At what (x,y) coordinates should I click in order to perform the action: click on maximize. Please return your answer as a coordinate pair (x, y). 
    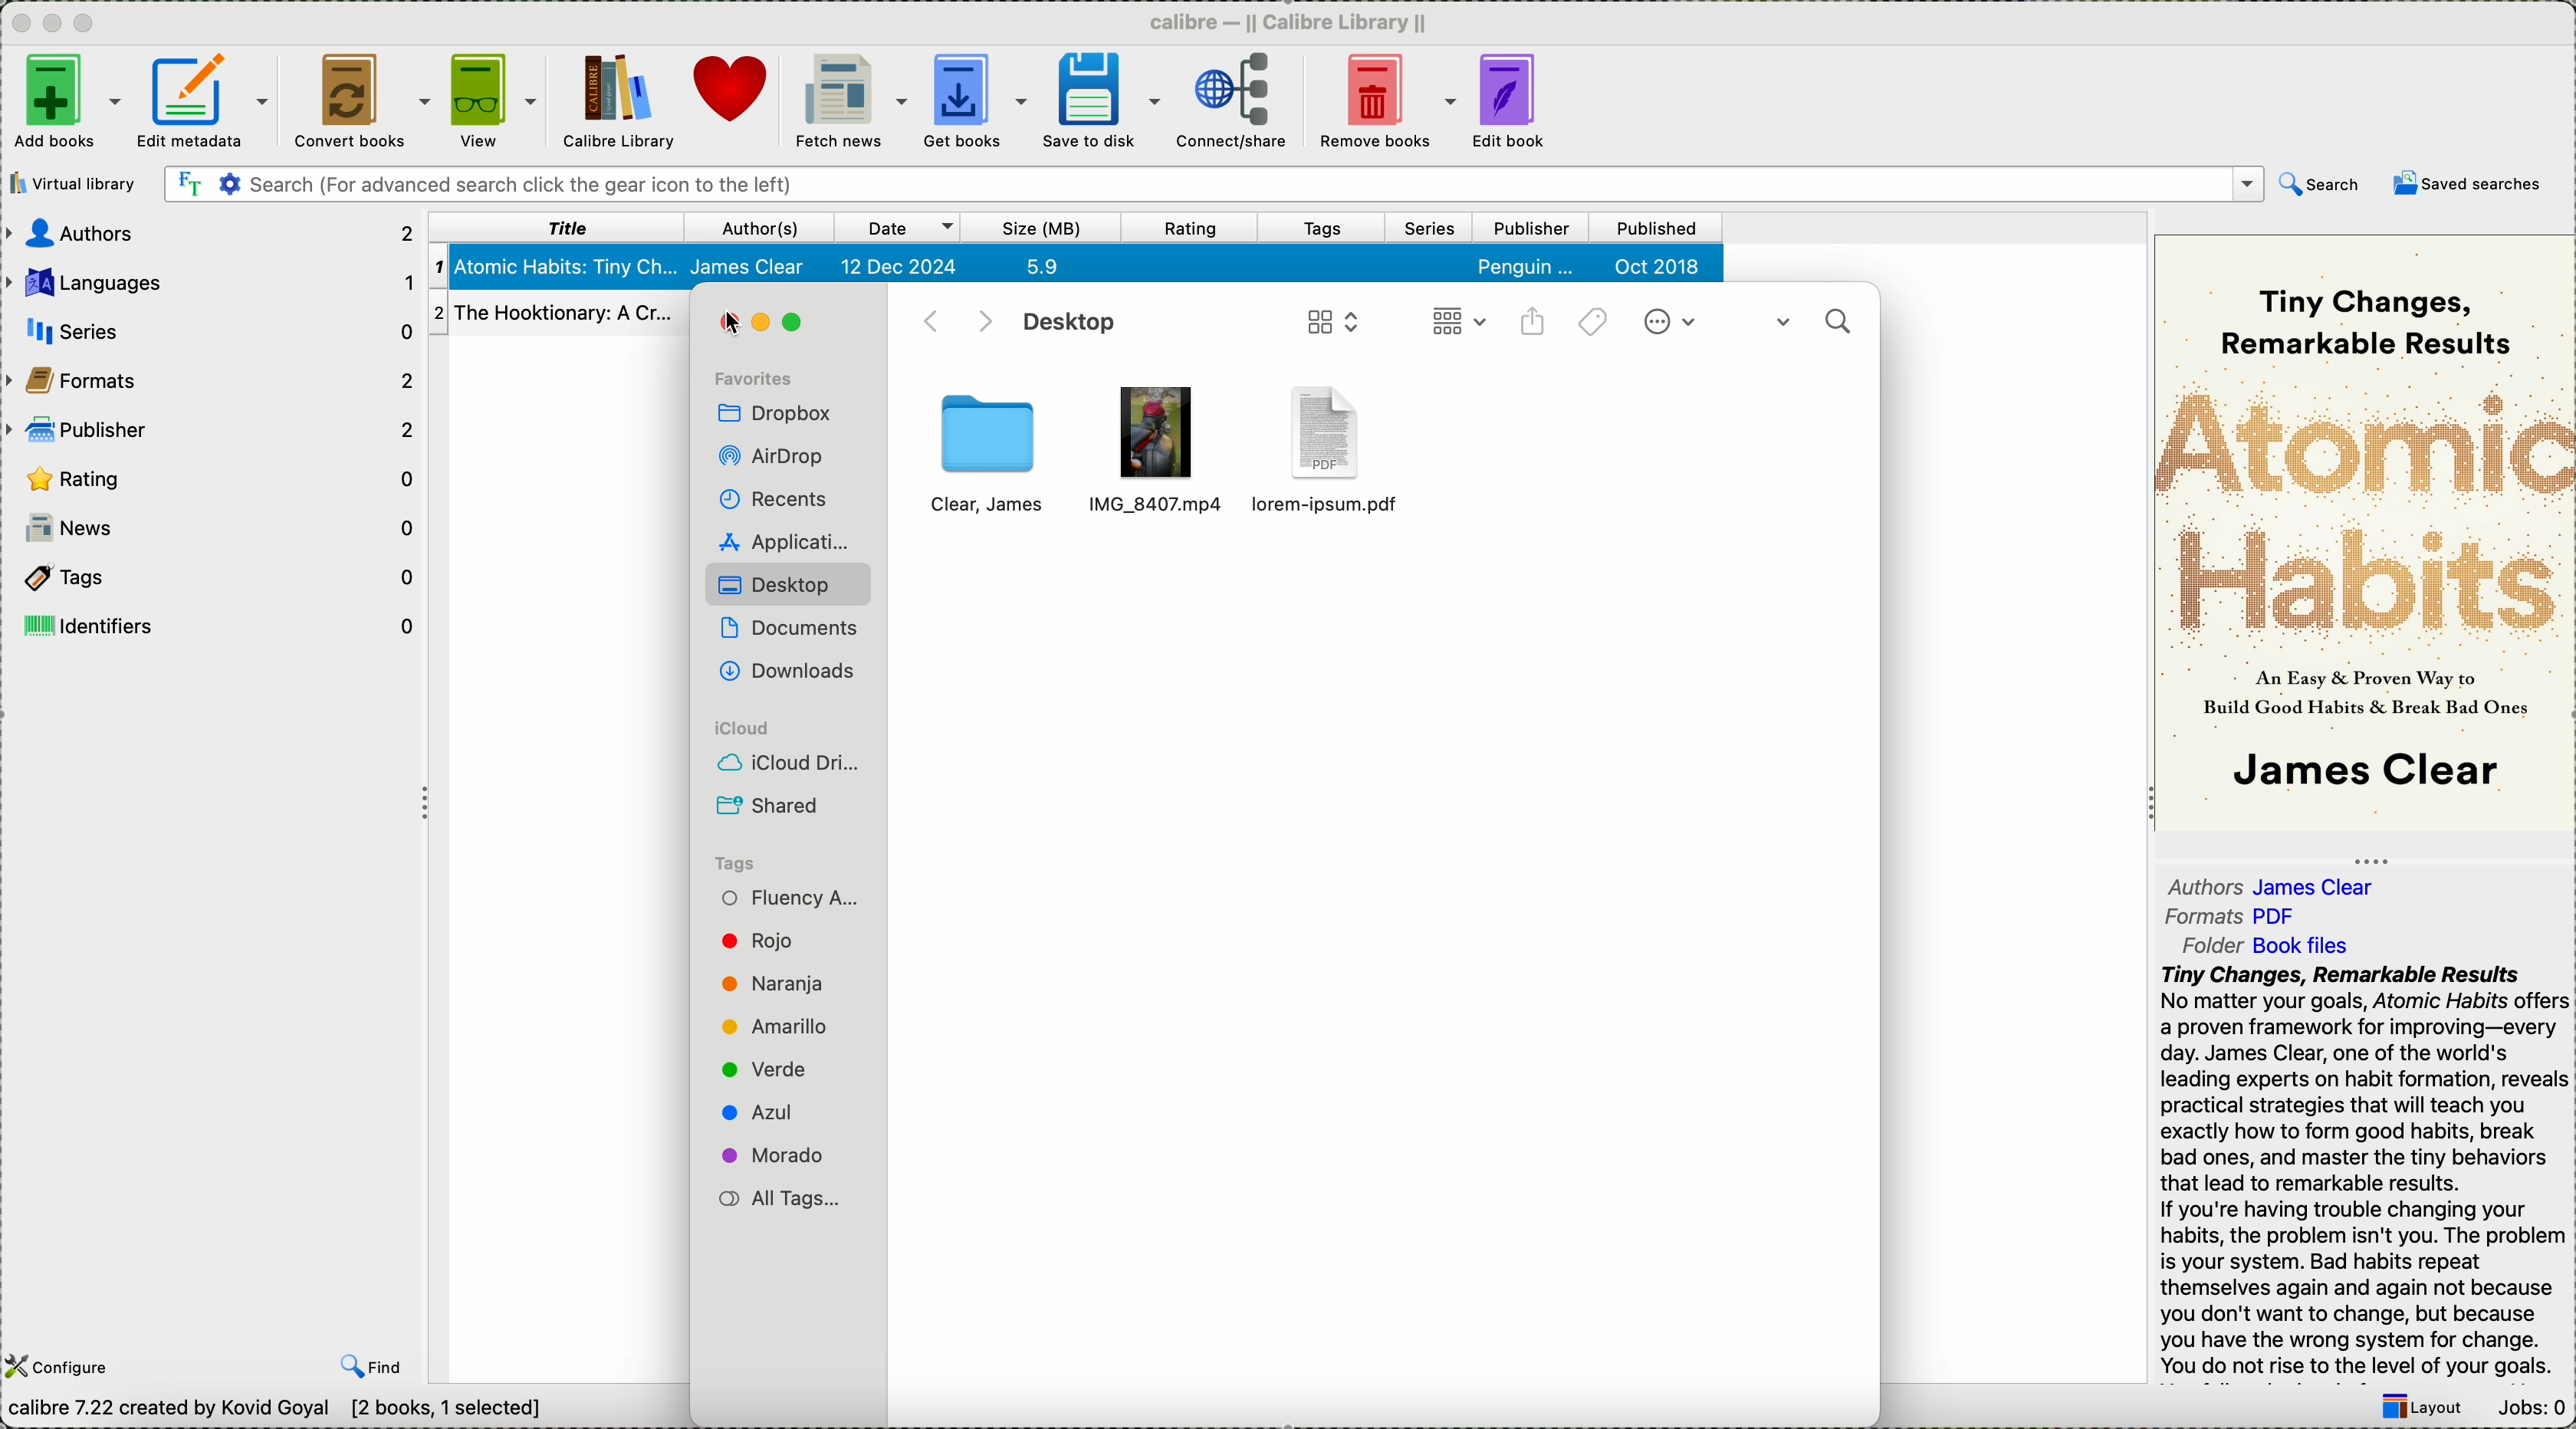
    Looking at the image, I should click on (88, 22).